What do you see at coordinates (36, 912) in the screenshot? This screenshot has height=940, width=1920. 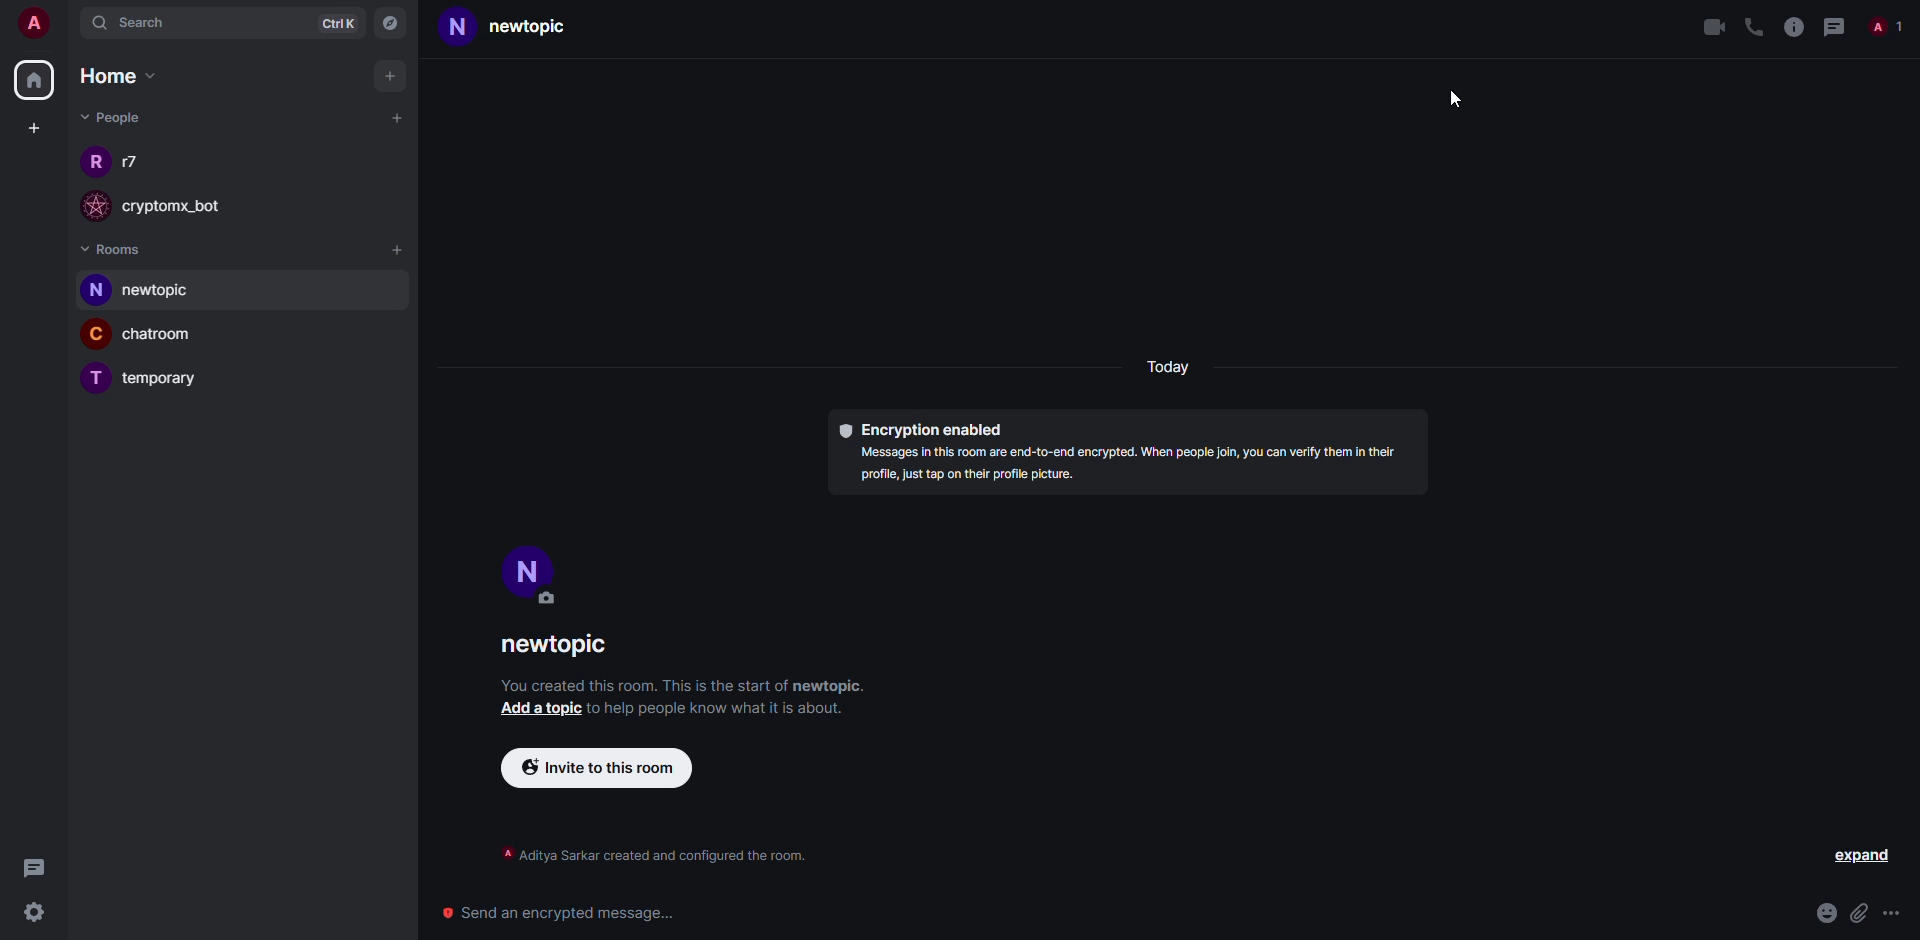 I see `settings` at bounding box center [36, 912].